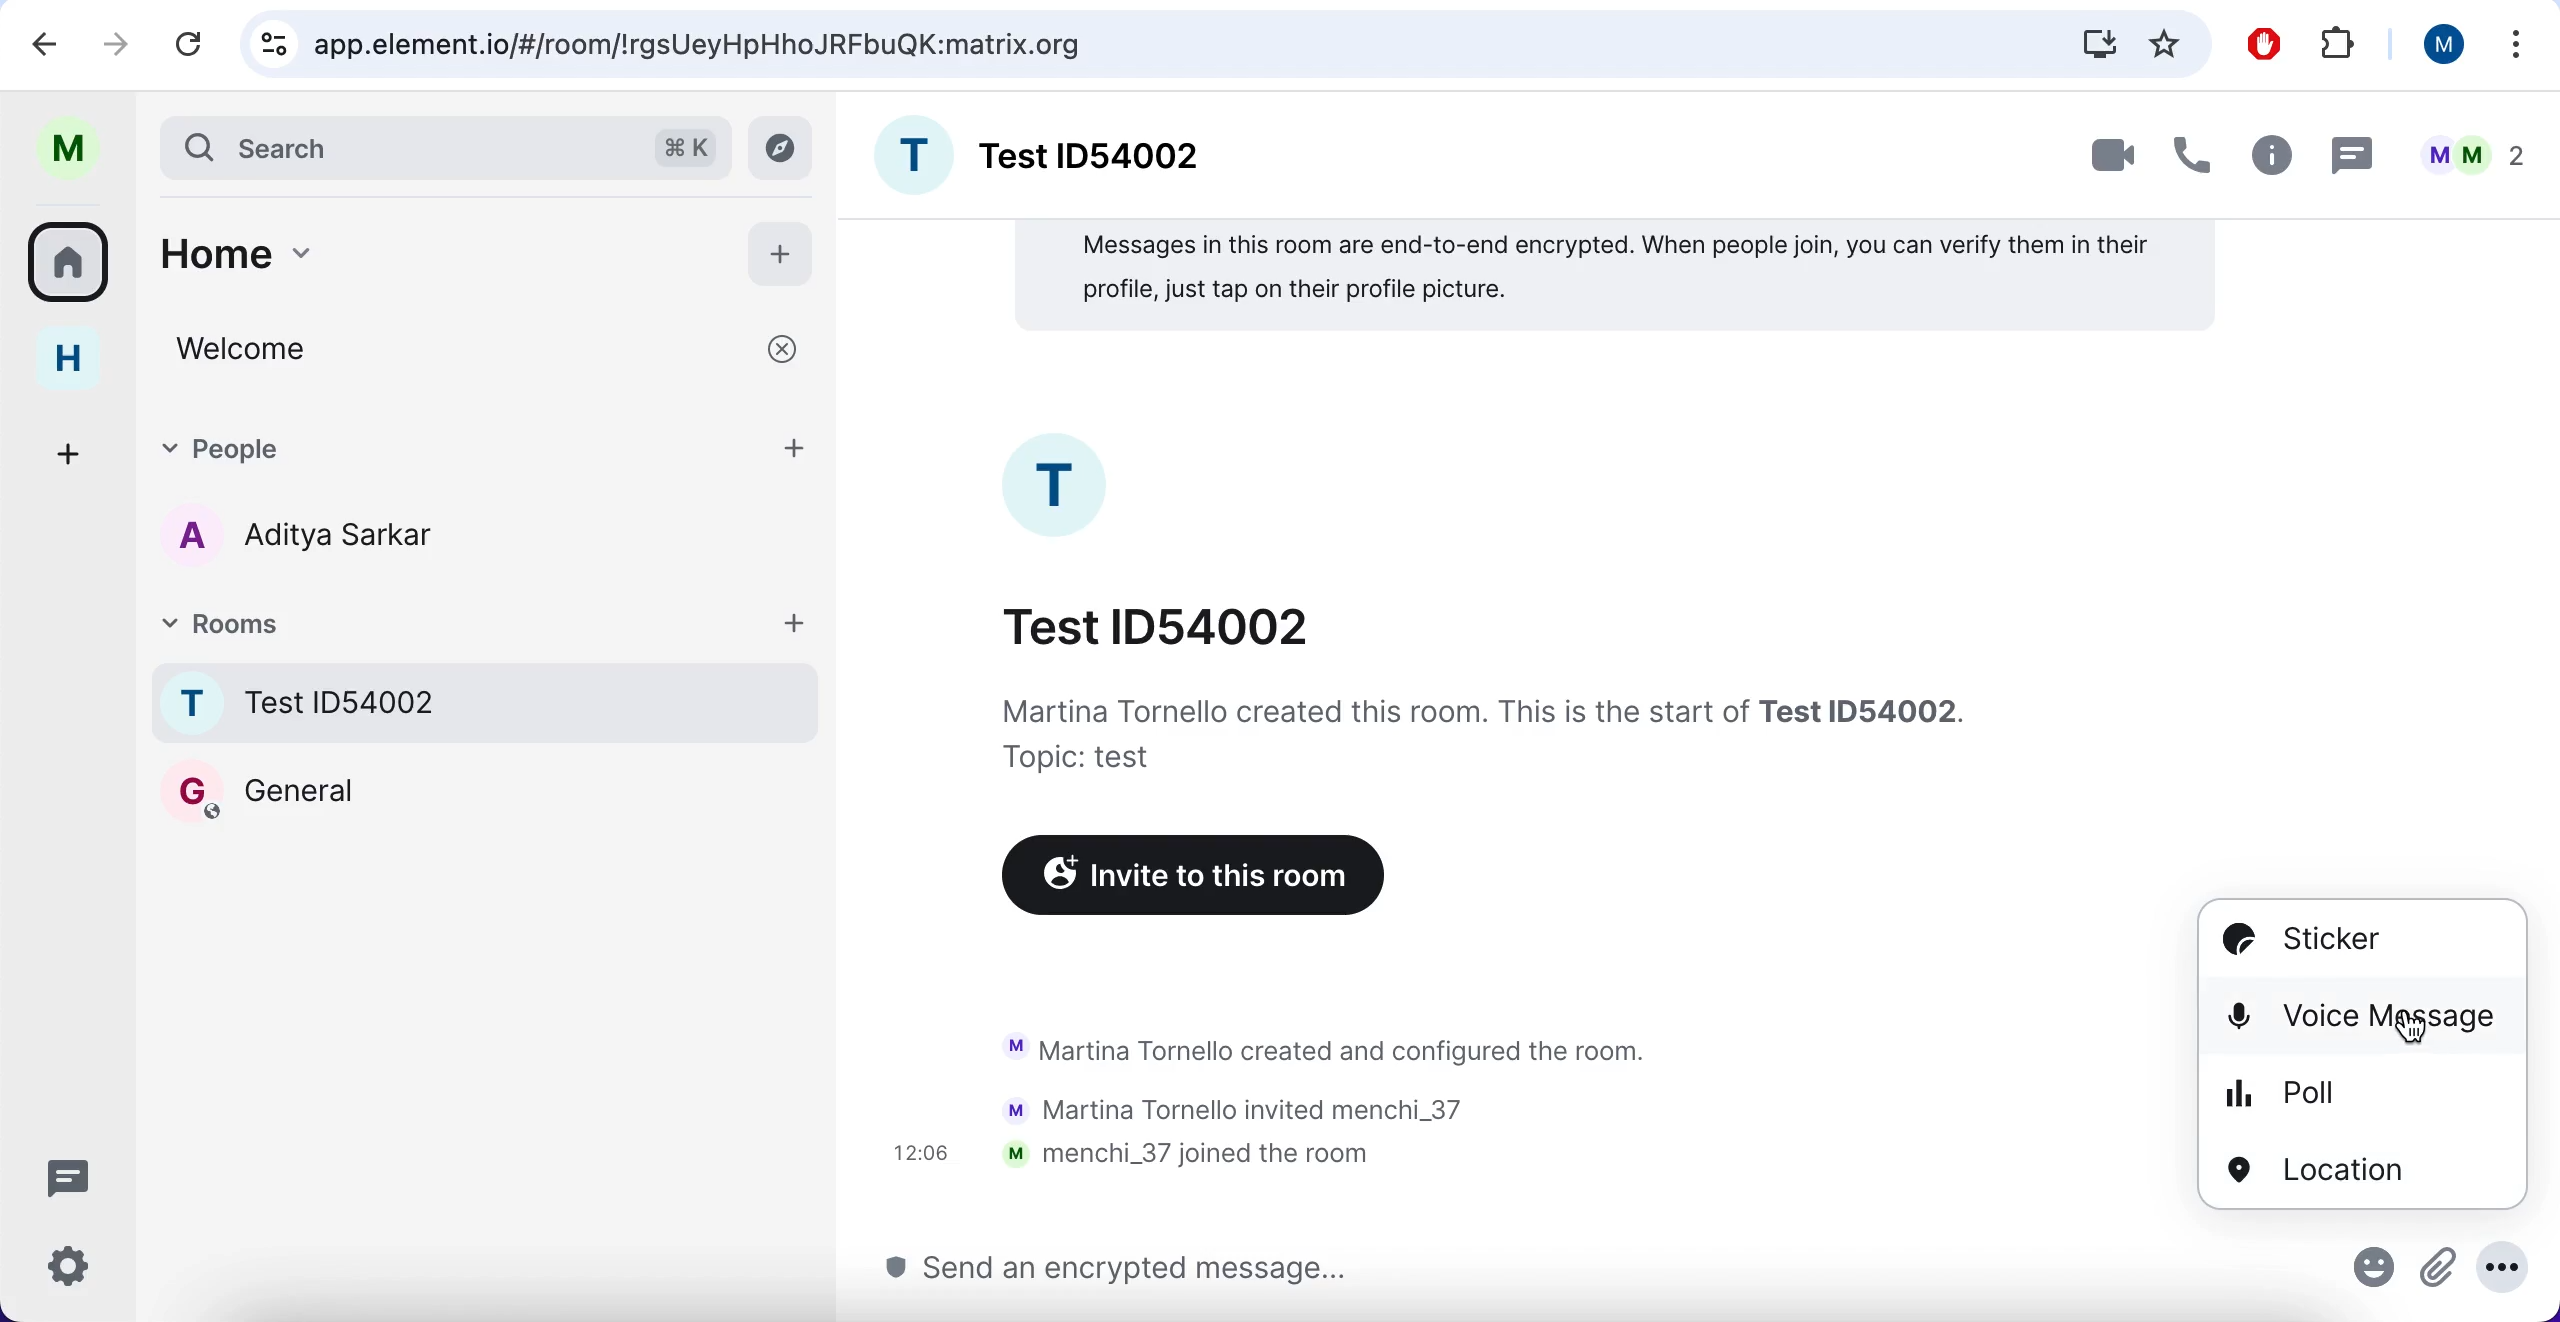 The height and width of the screenshot is (1322, 2560). What do you see at coordinates (35, 43) in the screenshot?
I see `backward` at bounding box center [35, 43].